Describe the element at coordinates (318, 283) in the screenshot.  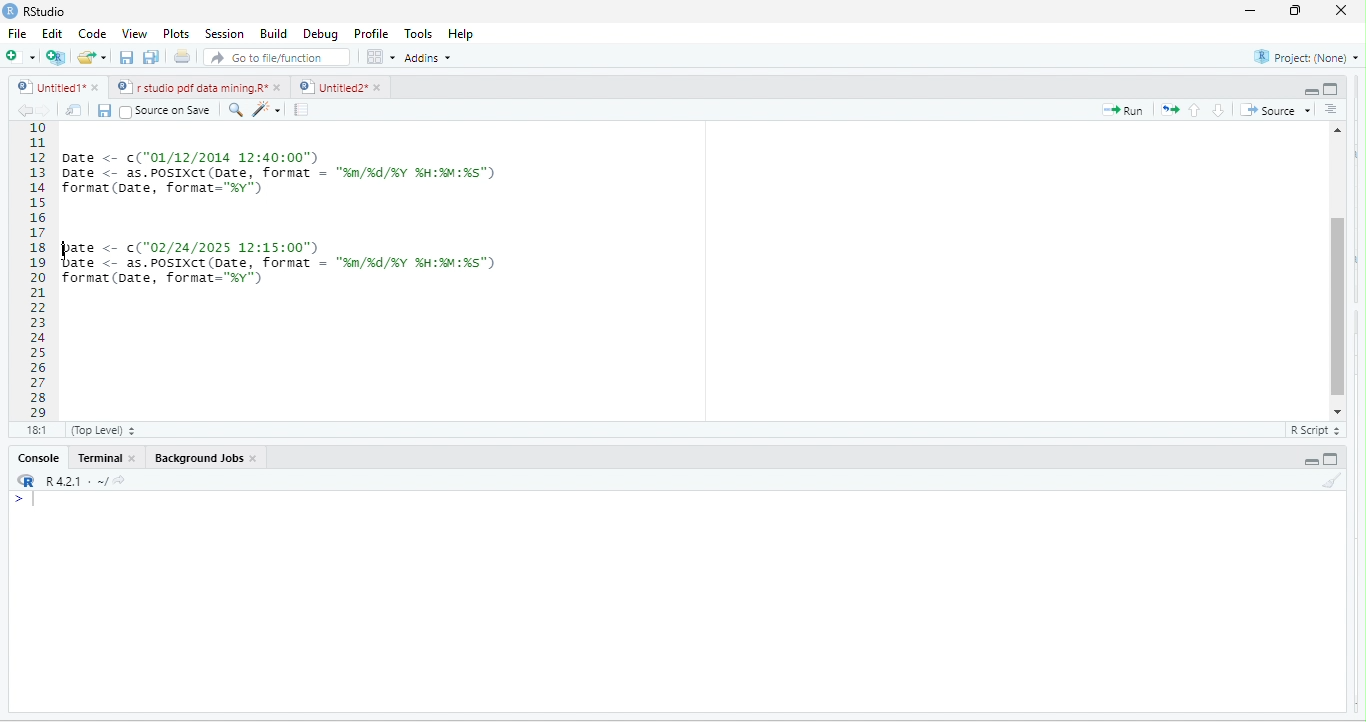
I see `< format(x, -) 24/2025 12:15:00")
<= as.POSIXCT (Date, format = “%m/¥d/%Y %H:imMi%s")
at (pate, format="%v")` at that location.